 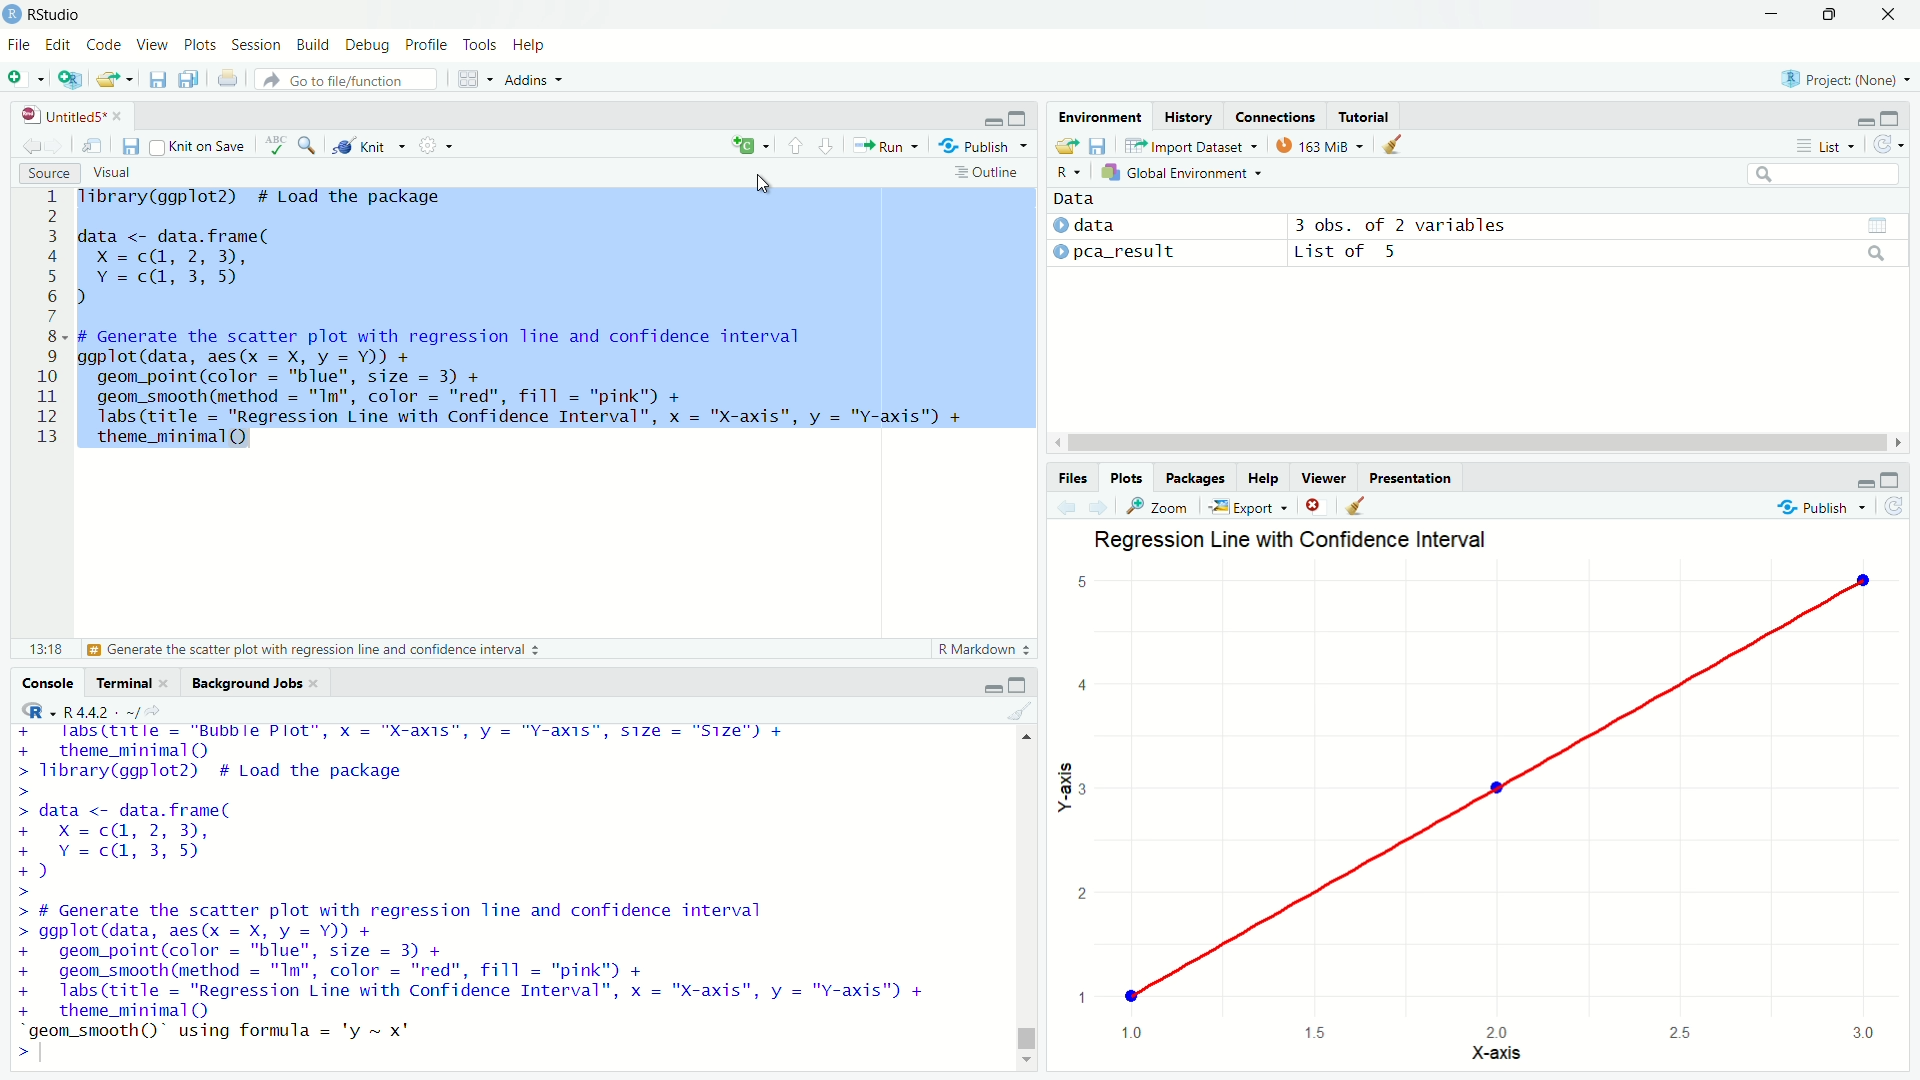 I want to click on vertical scroll bar, so click(x=1027, y=897).